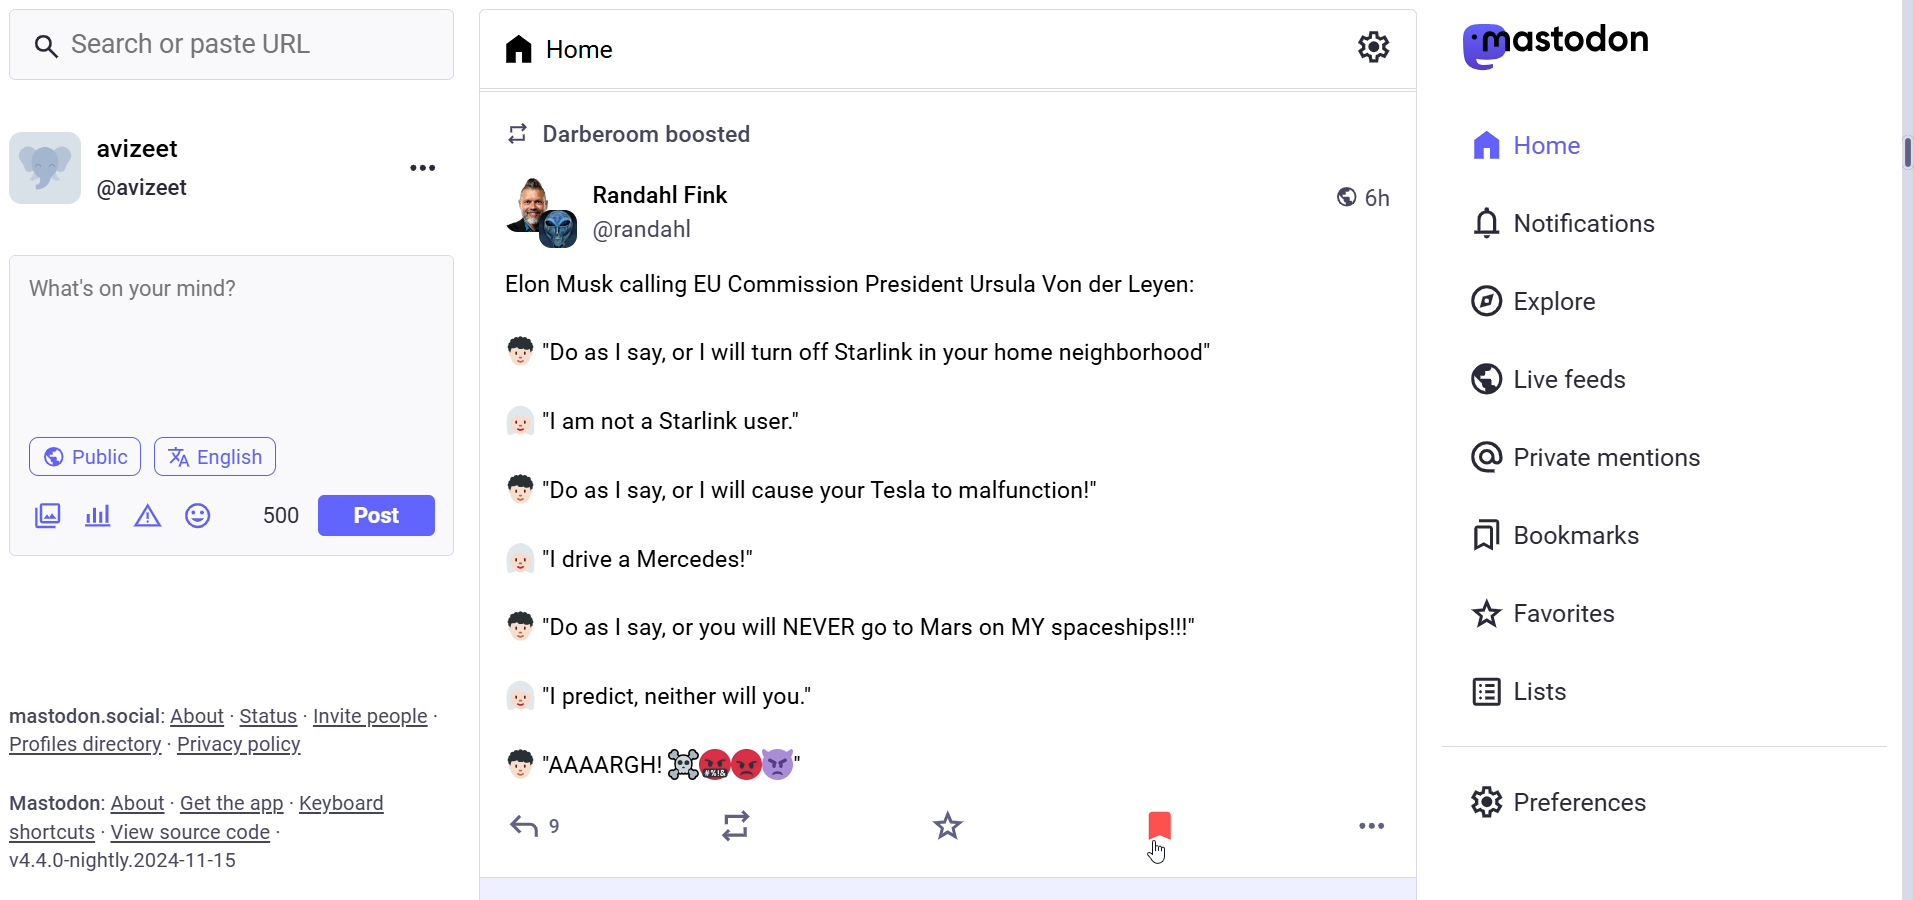 The height and width of the screenshot is (900, 1914). Describe the element at coordinates (1525, 143) in the screenshot. I see `Home` at that location.